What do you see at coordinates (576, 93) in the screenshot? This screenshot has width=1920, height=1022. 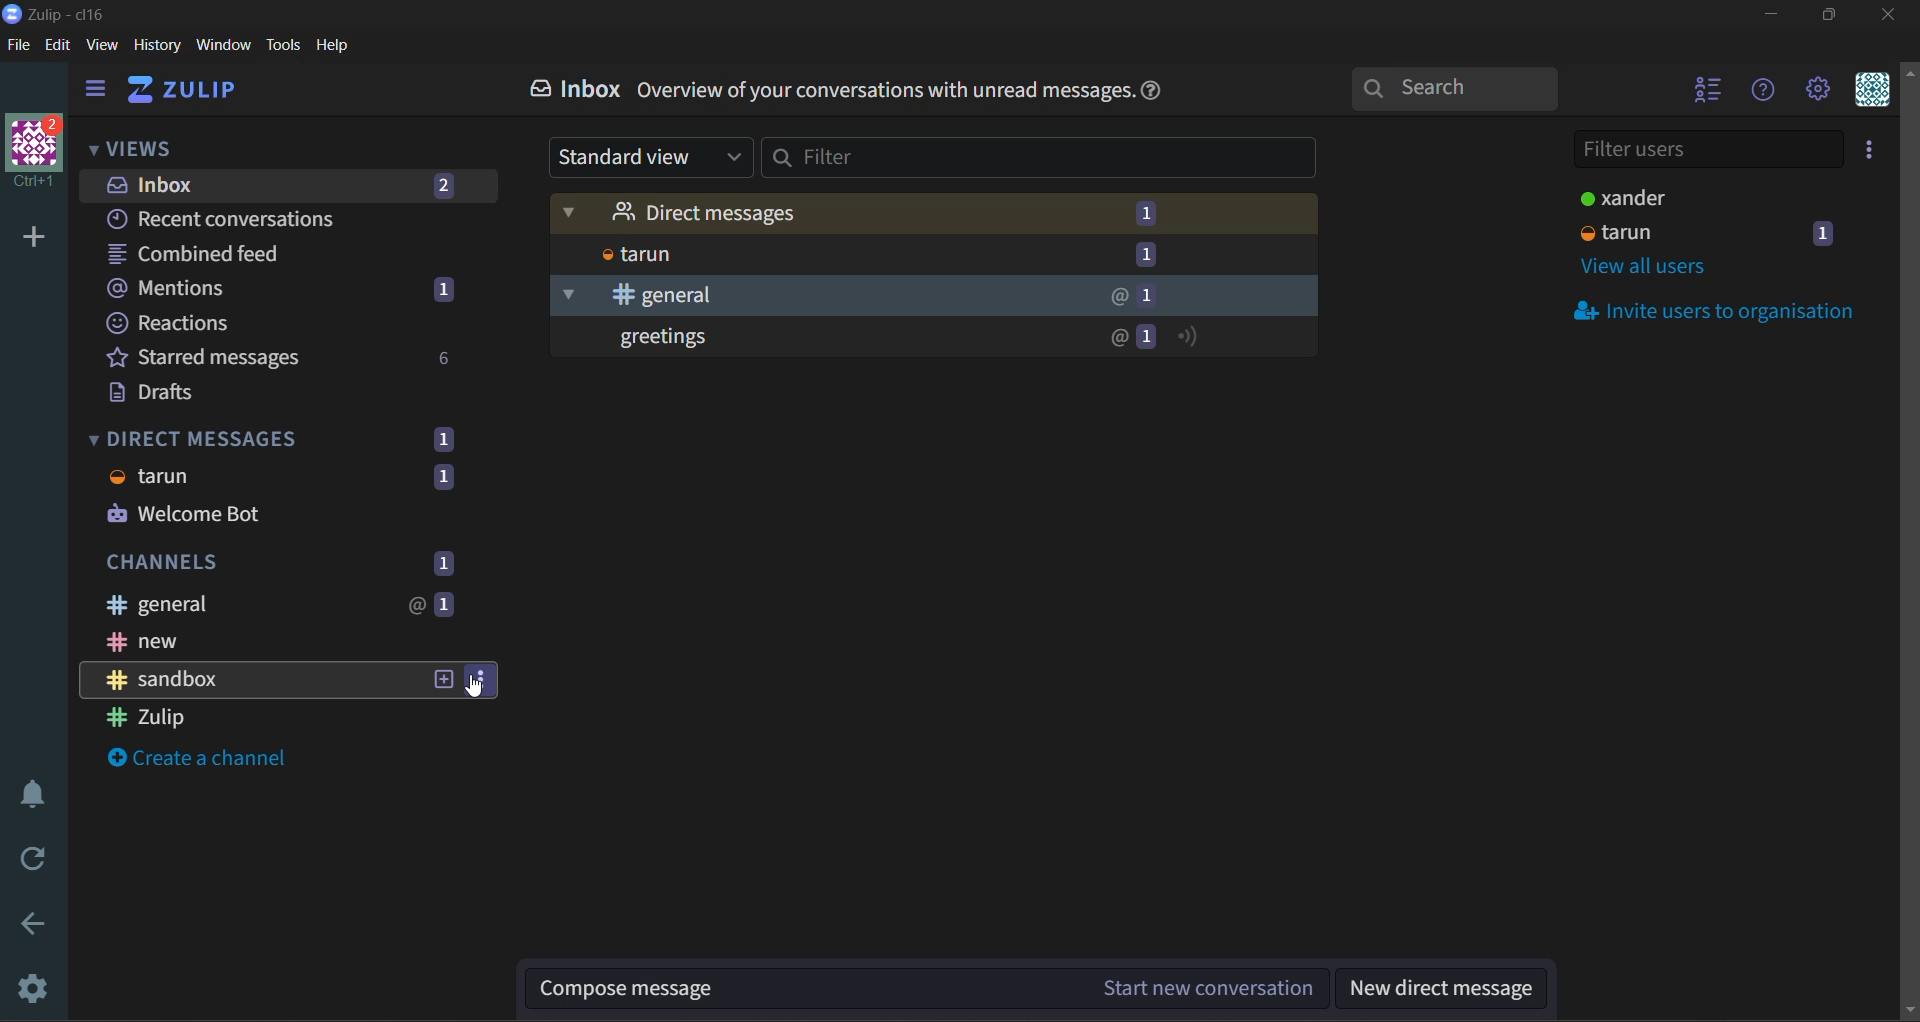 I see `inbox` at bounding box center [576, 93].